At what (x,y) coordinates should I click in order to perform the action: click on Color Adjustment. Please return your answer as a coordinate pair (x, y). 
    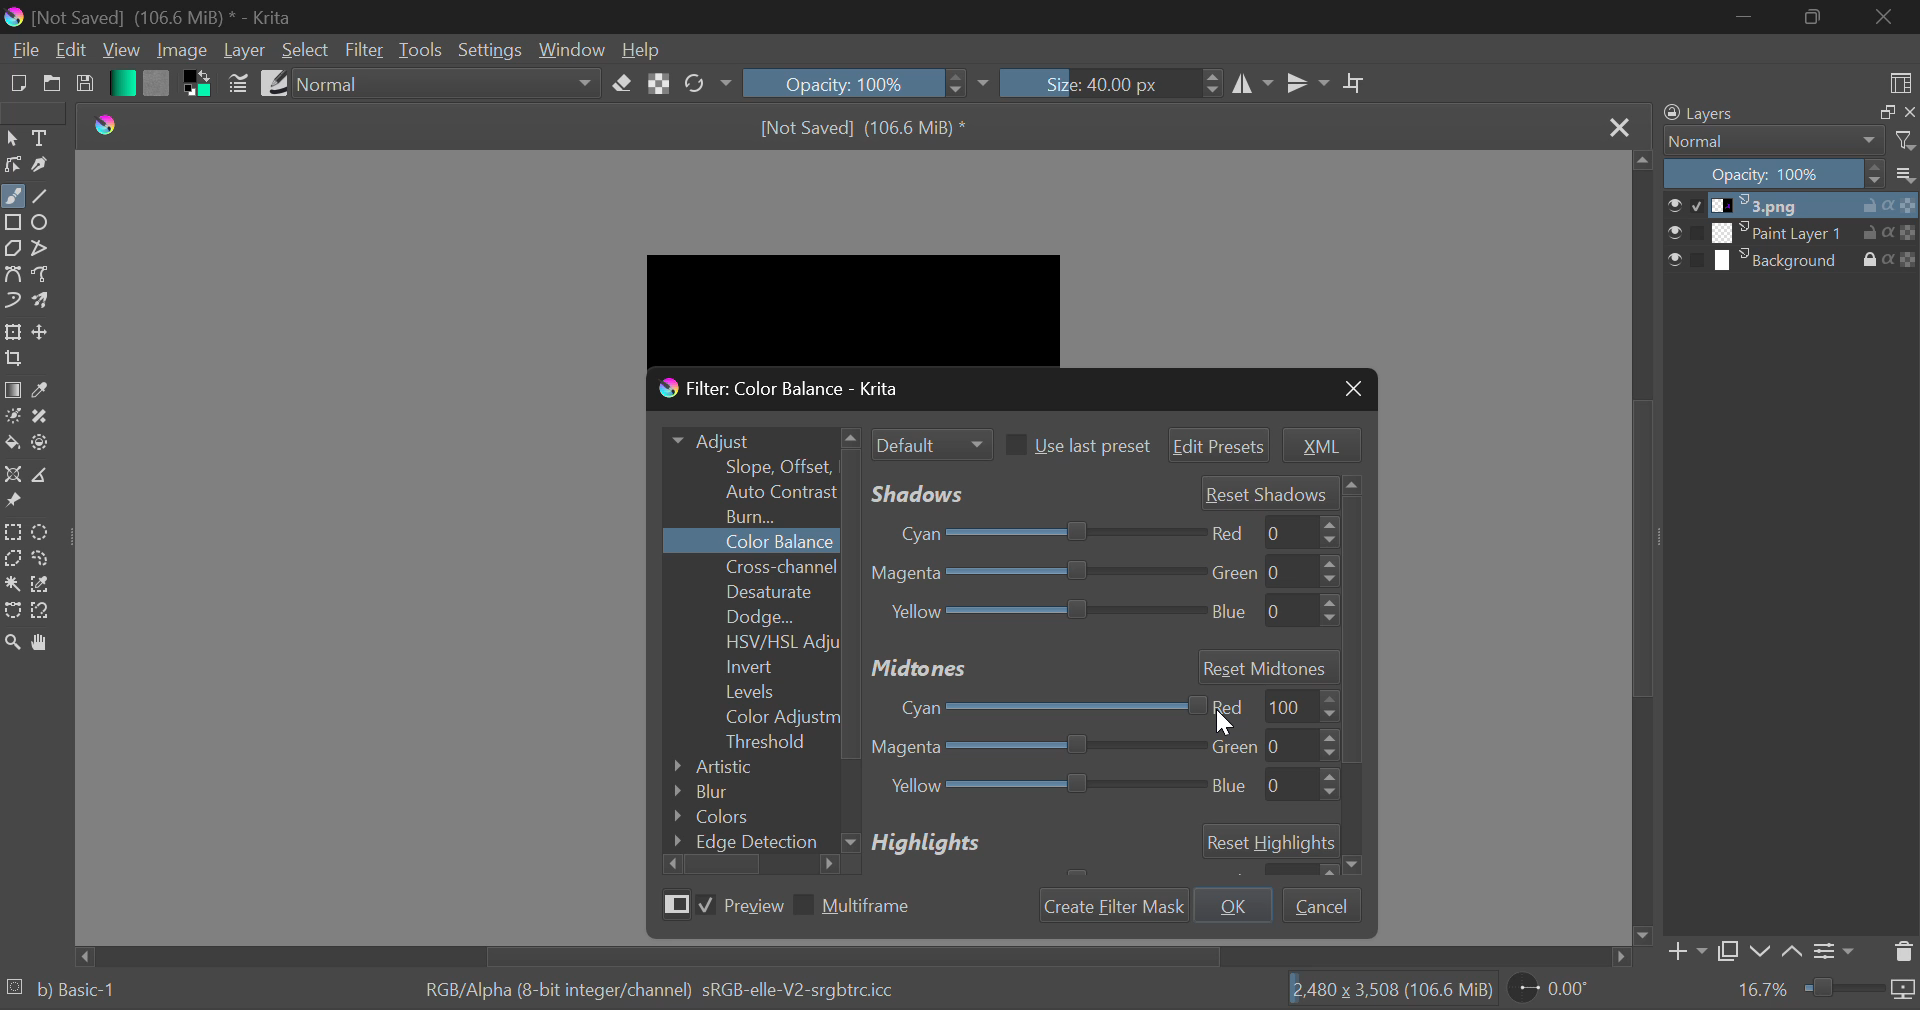
    Looking at the image, I should click on (752, 717).